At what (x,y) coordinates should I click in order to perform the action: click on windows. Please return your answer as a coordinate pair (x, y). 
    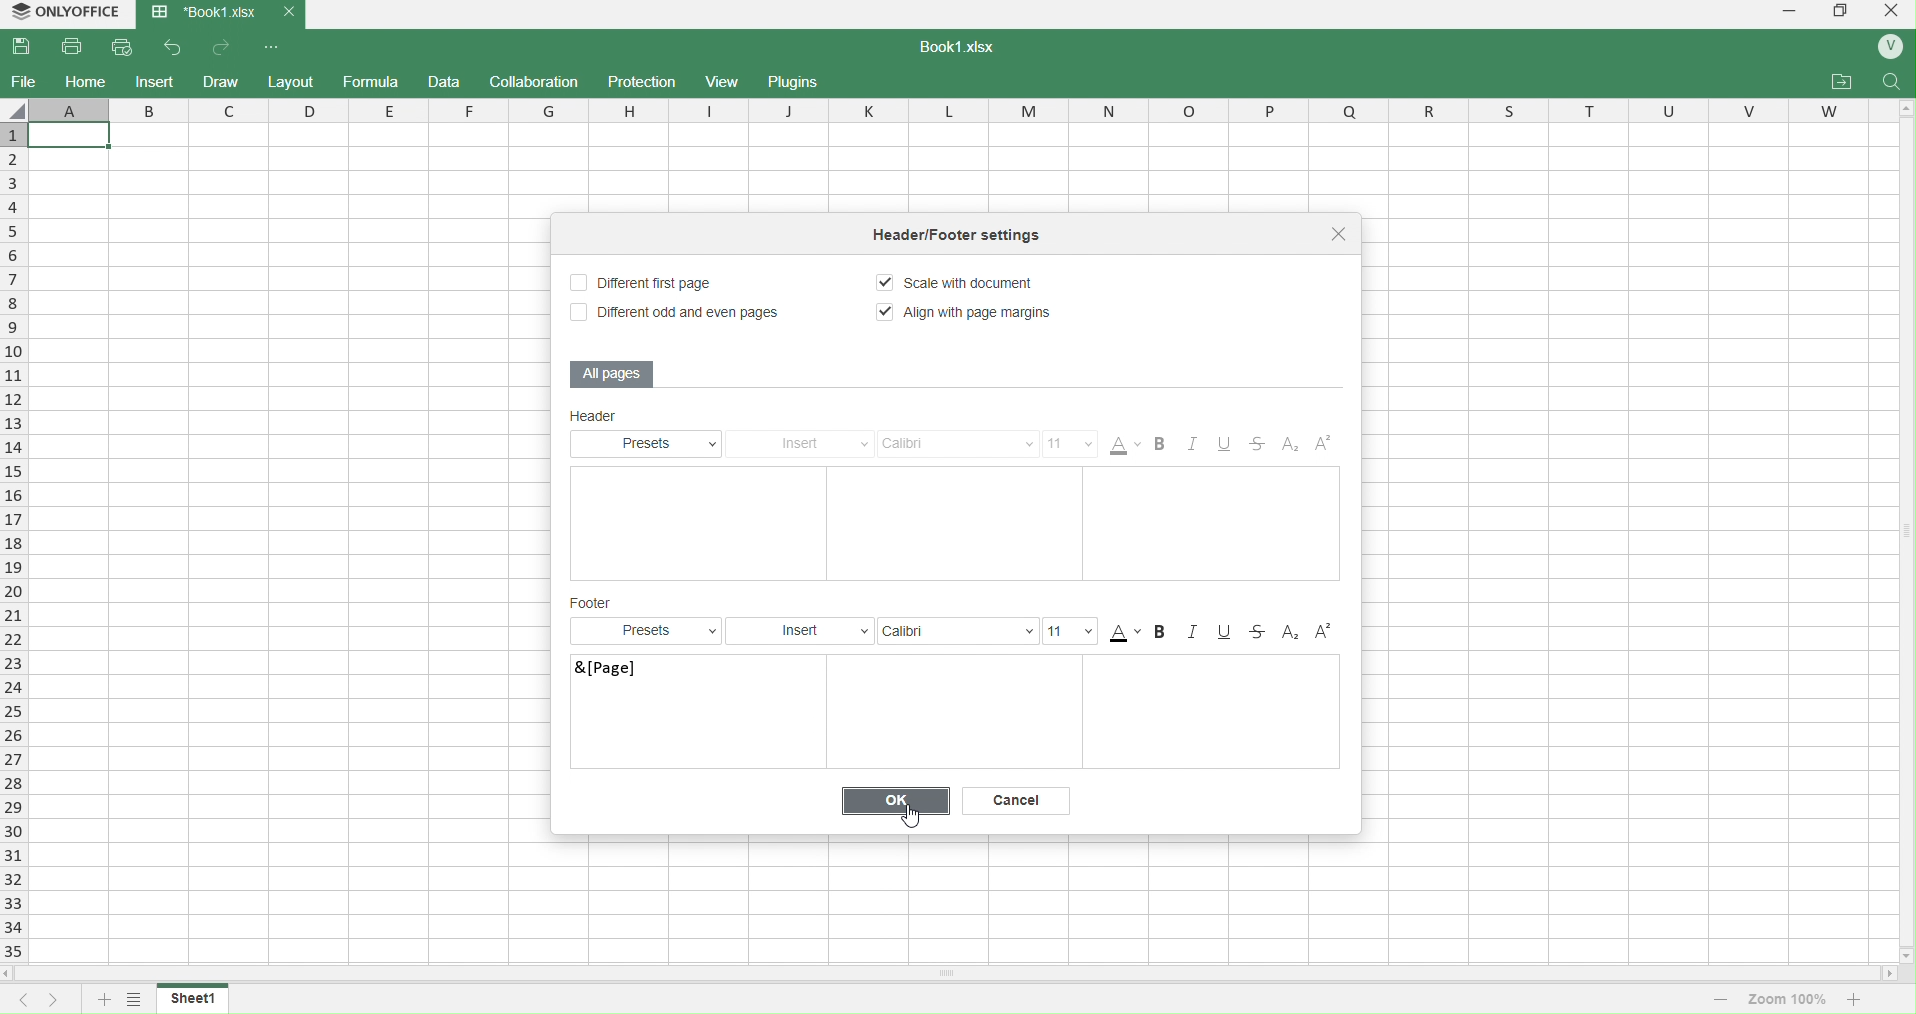
    Looking at the image, I should click on (1839, 14).